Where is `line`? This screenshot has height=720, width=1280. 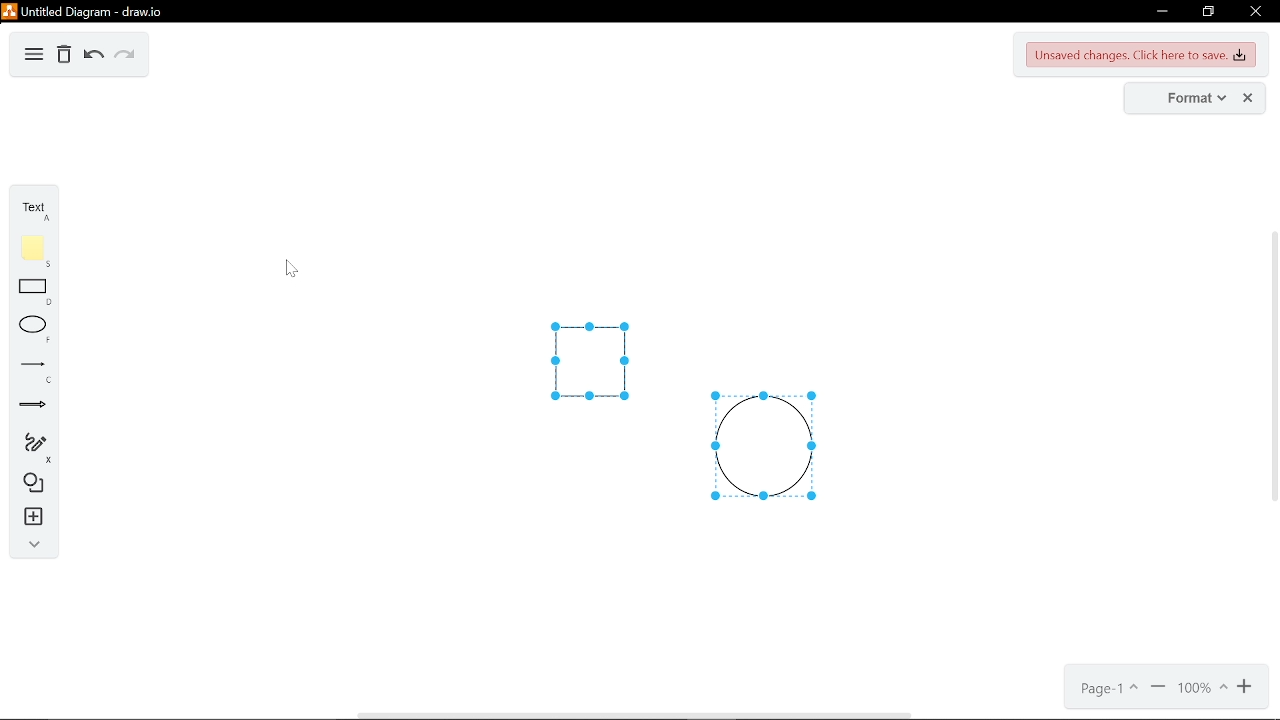
line is located at coordinates (30, 370).